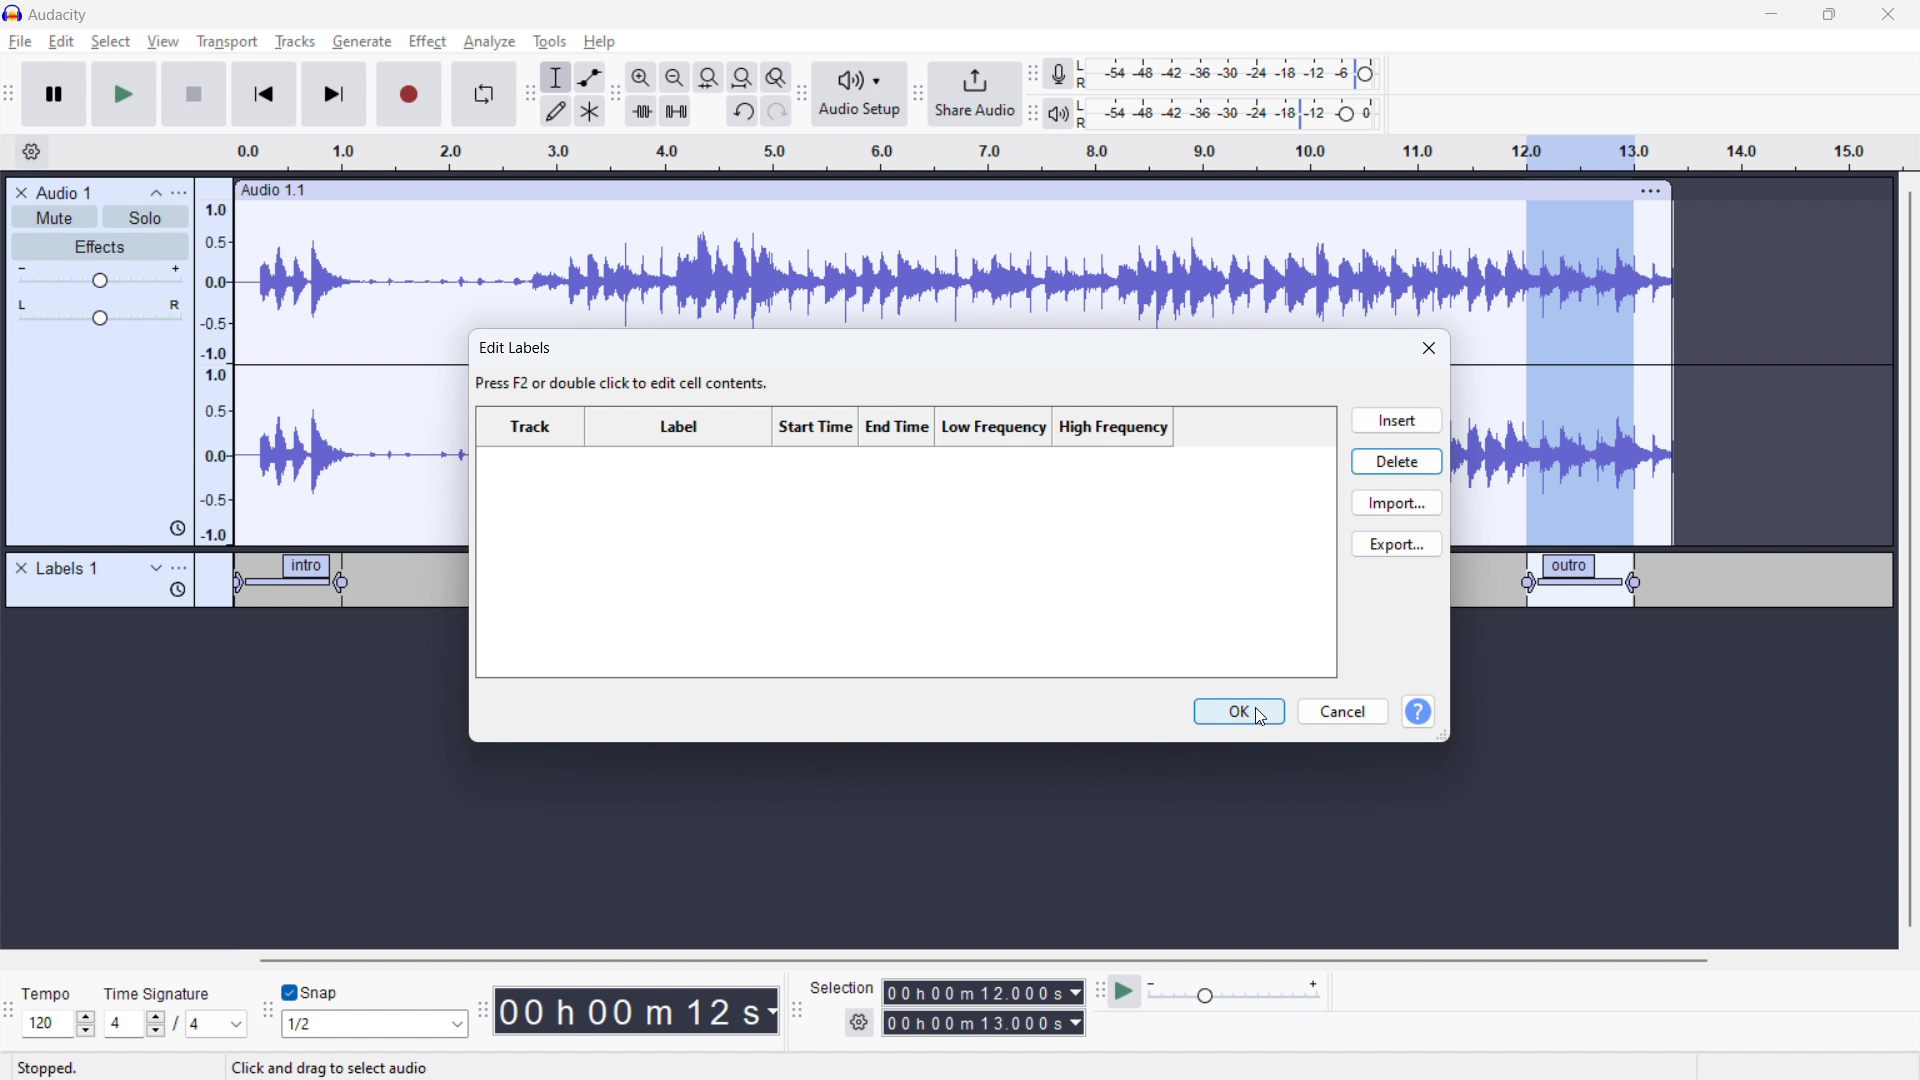 The height and width of the screenshot is (1080, 1920). Describe the element at coordinates (743, 113) in the screenshot. I see `undo` at that location.